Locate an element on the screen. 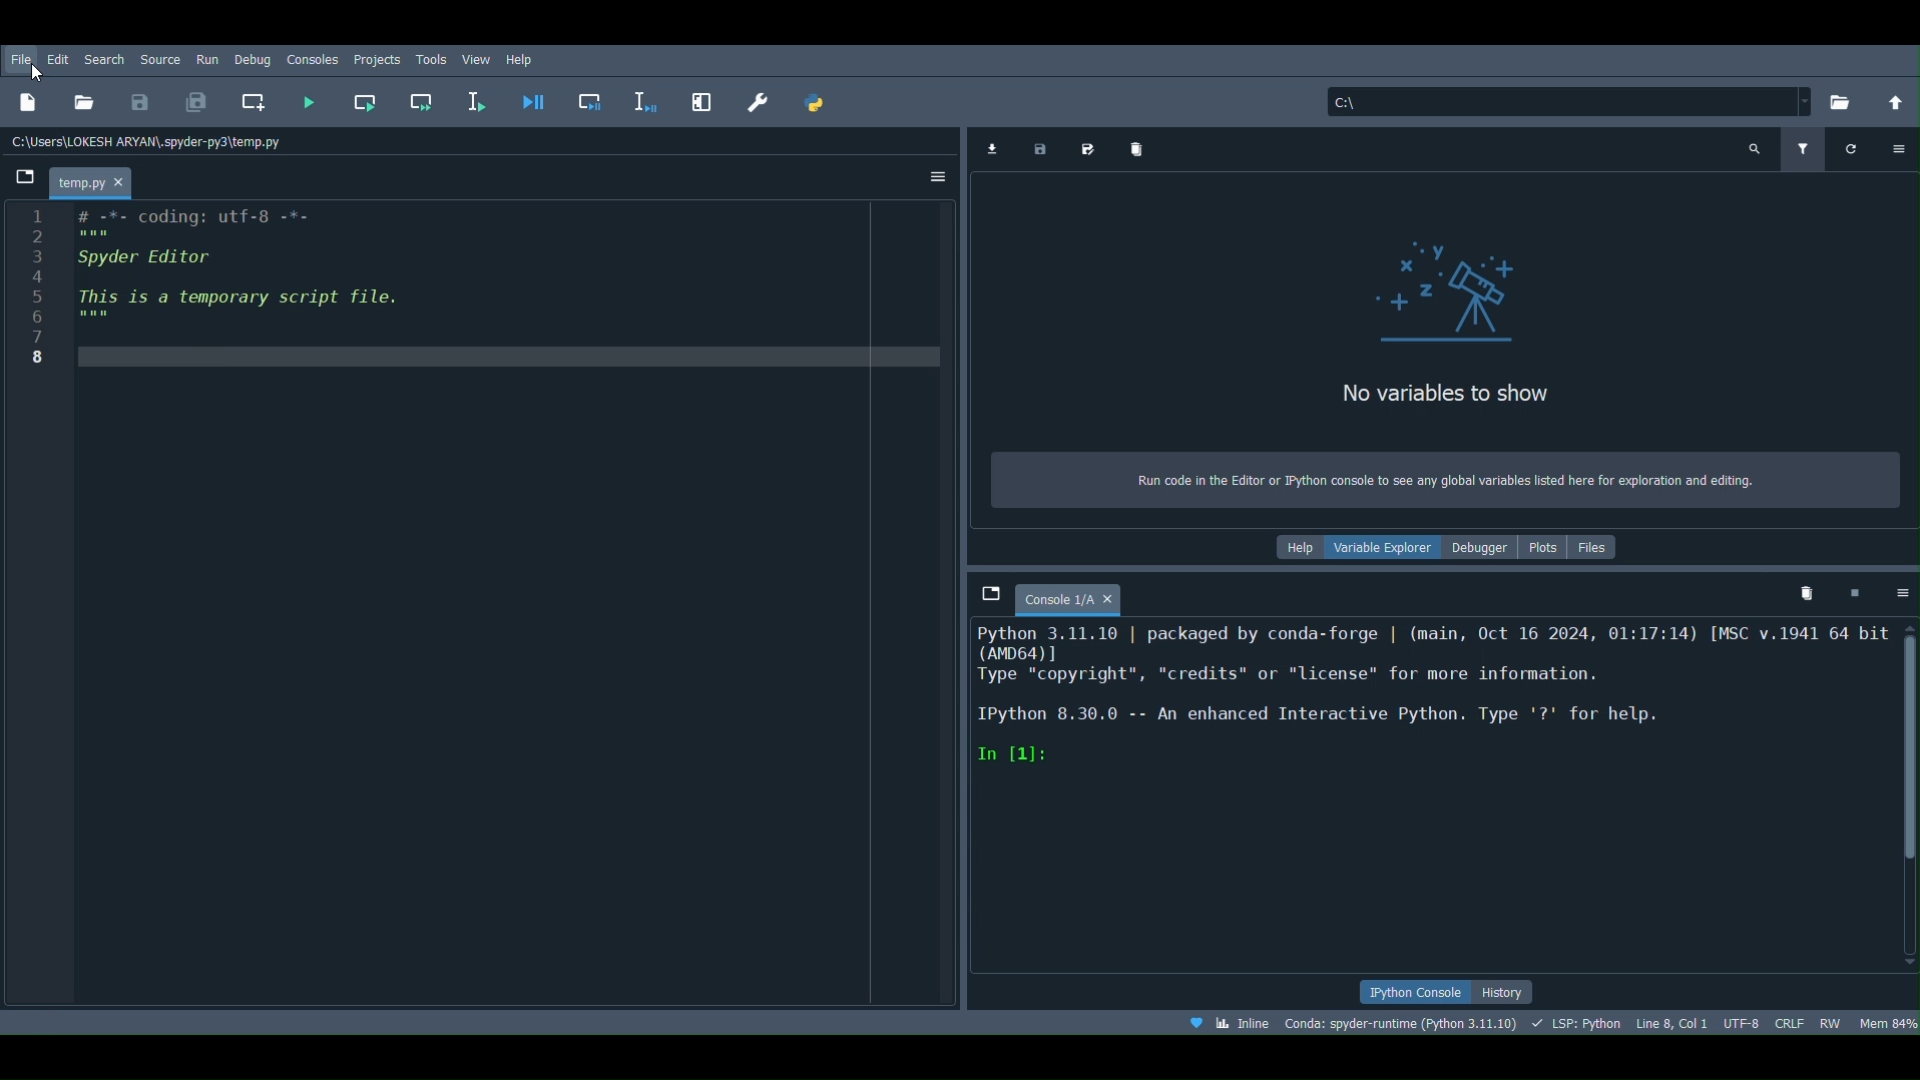 The image size is (1920, 1080). Debug selection or current line is located at coordinates (641, 99).